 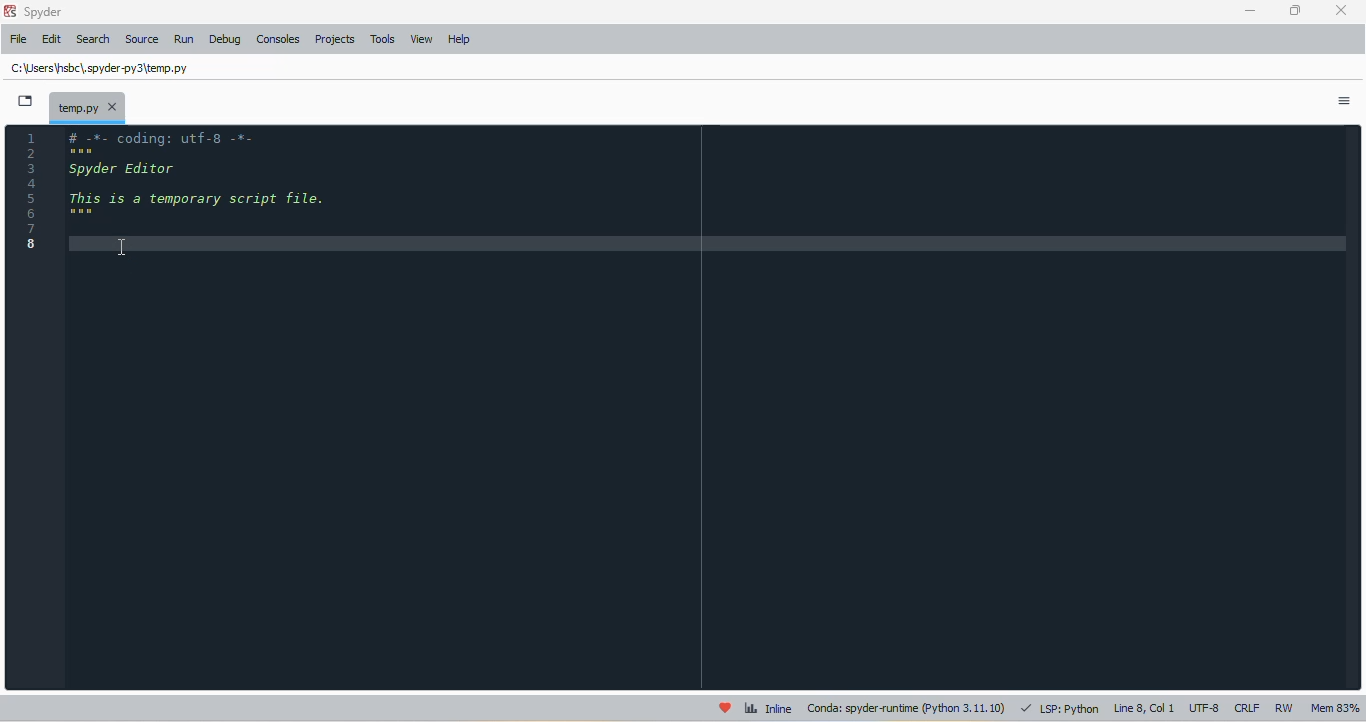 What do you see at coordinates (1252, 11) in the screenshot?
I see `minimize` at bounding box center [1252, 11].